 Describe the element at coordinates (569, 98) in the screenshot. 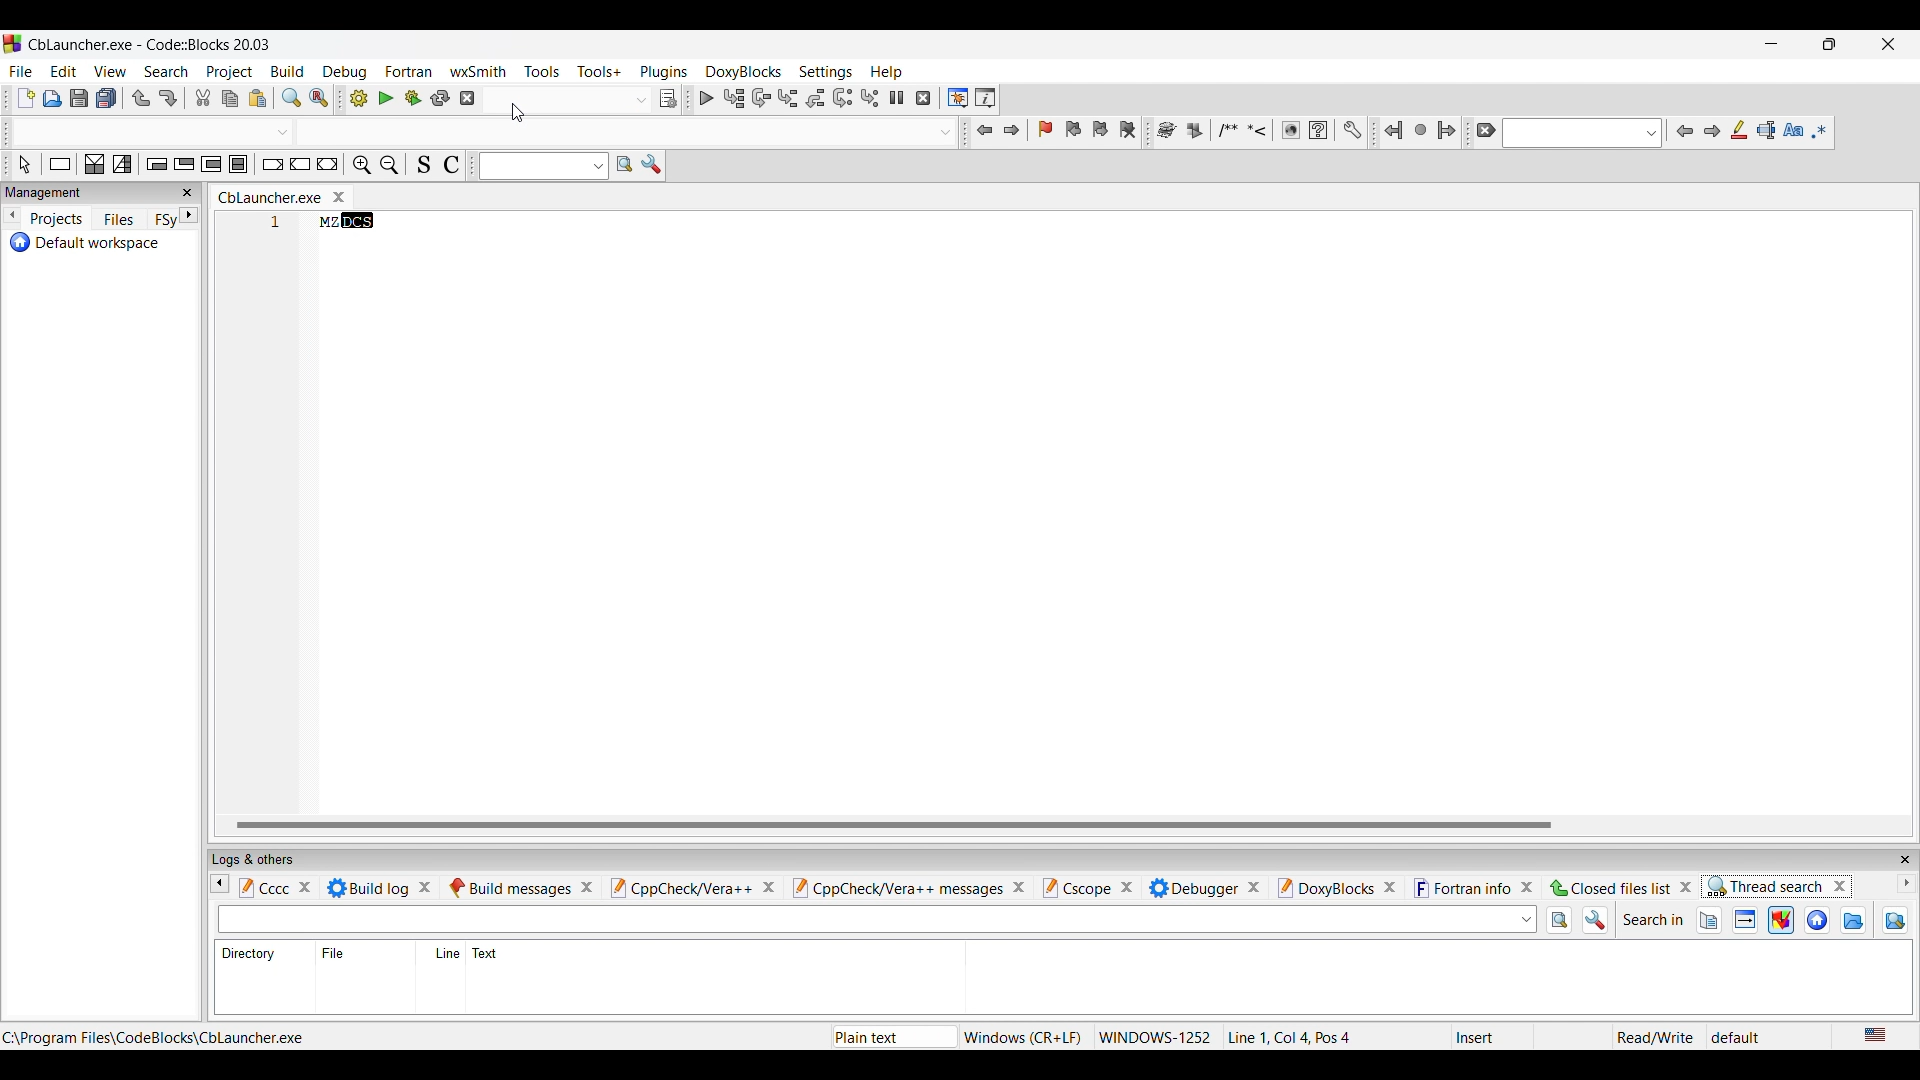

I see `Text box with options` at that location.